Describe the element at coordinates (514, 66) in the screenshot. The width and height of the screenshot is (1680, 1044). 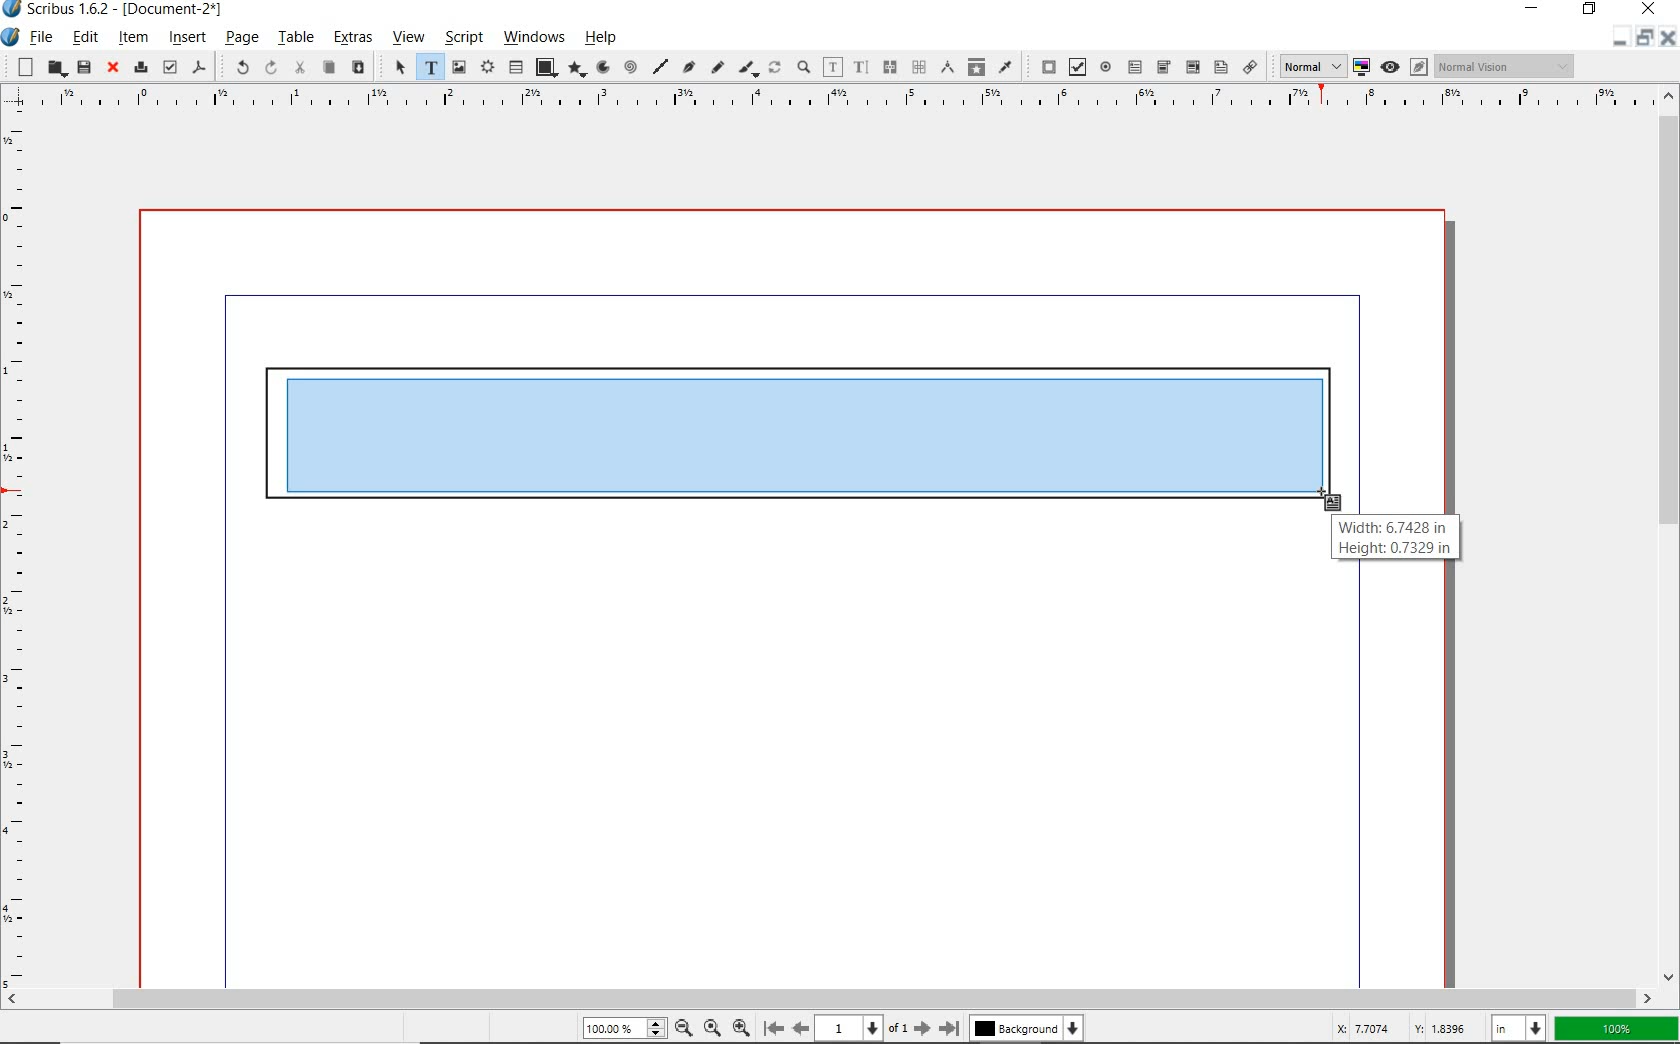
I see `table` at that location.